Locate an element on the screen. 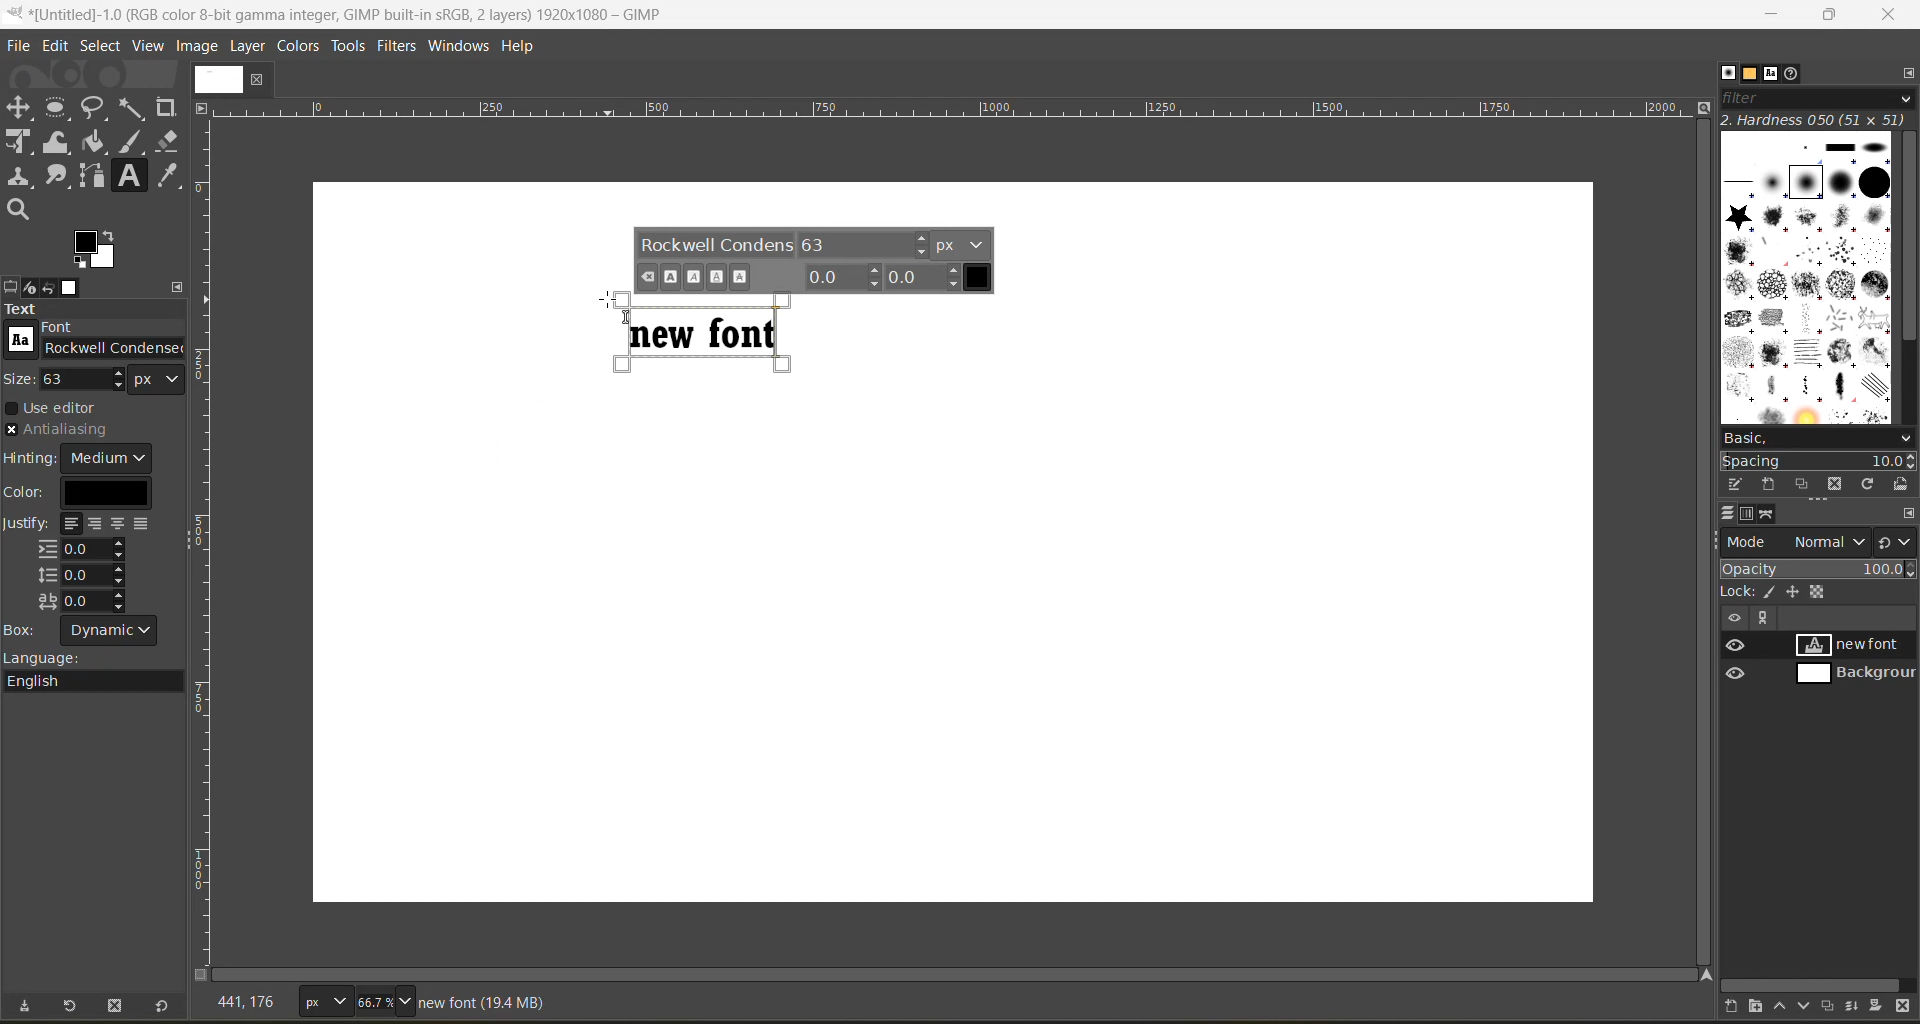  hinting is located at coordinates (83, 459).